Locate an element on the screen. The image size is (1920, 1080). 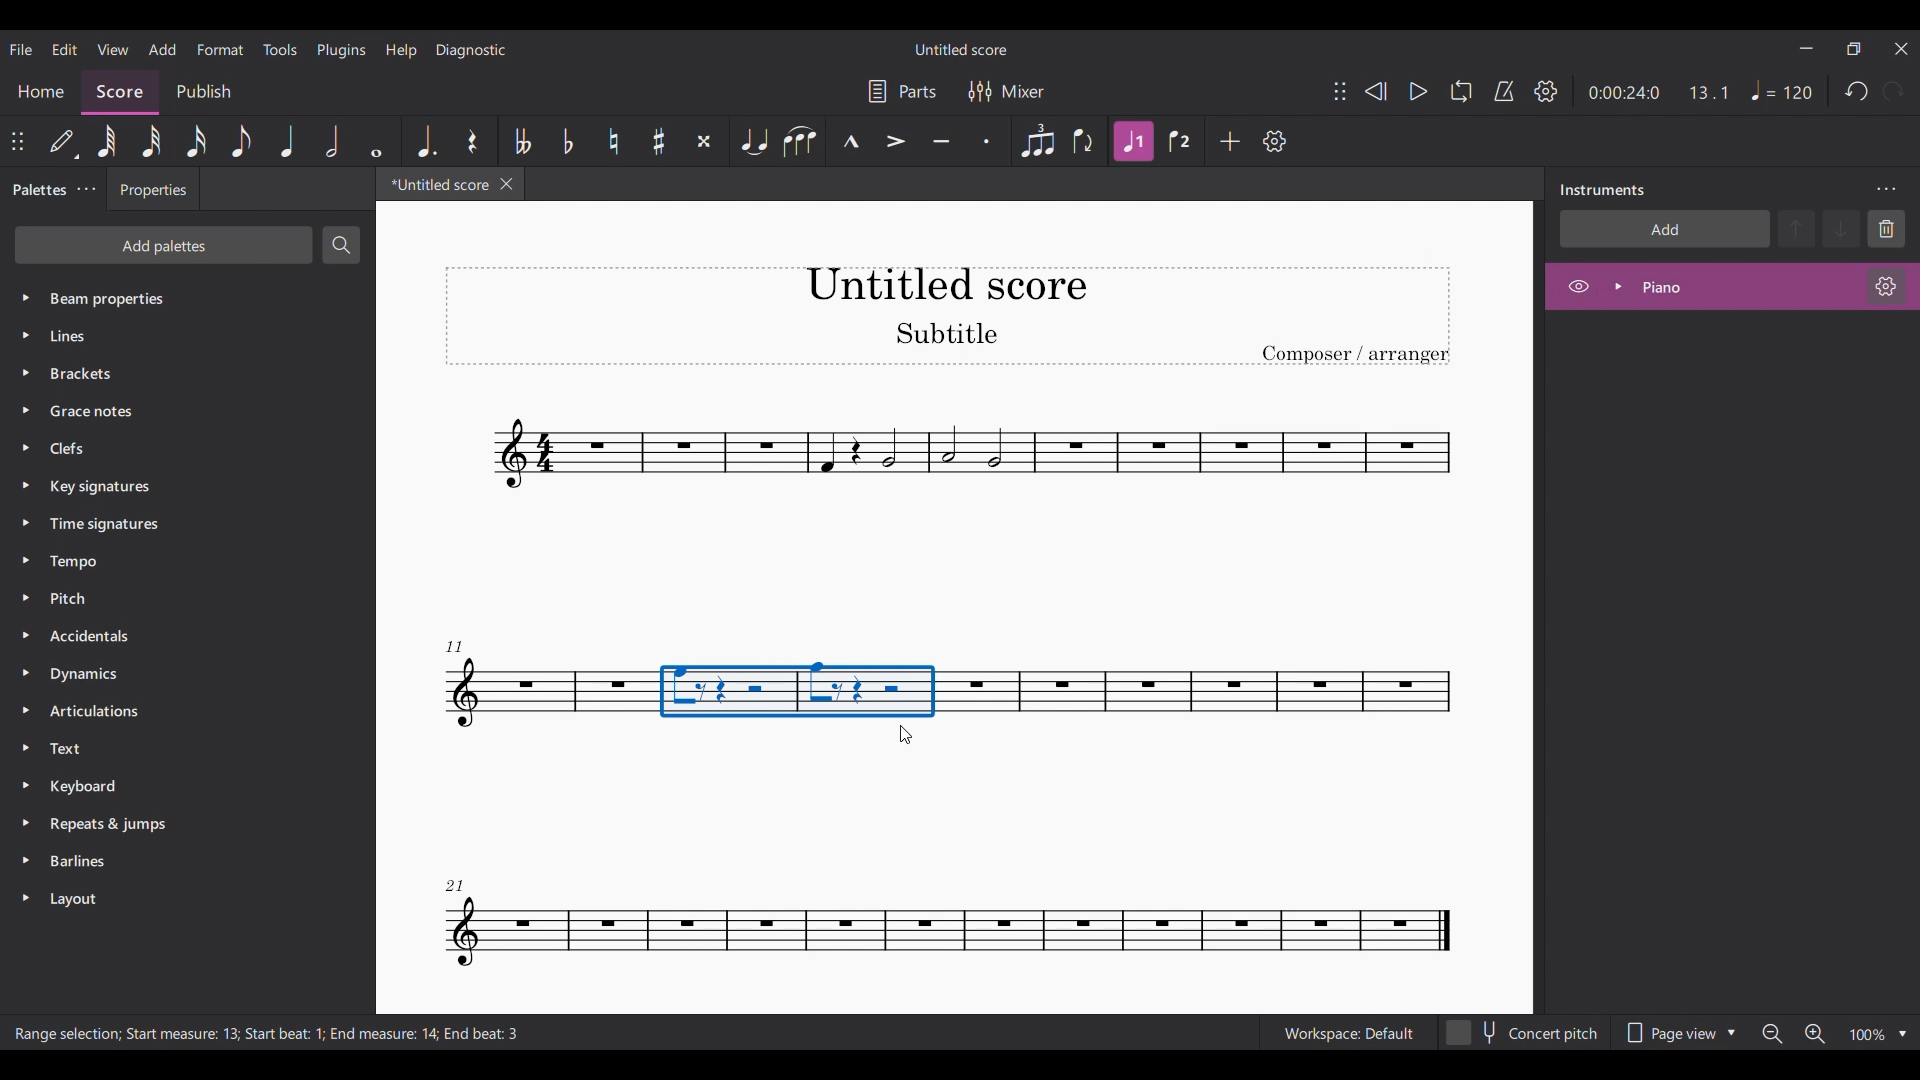
Add is located at coordinates (1230, 141).